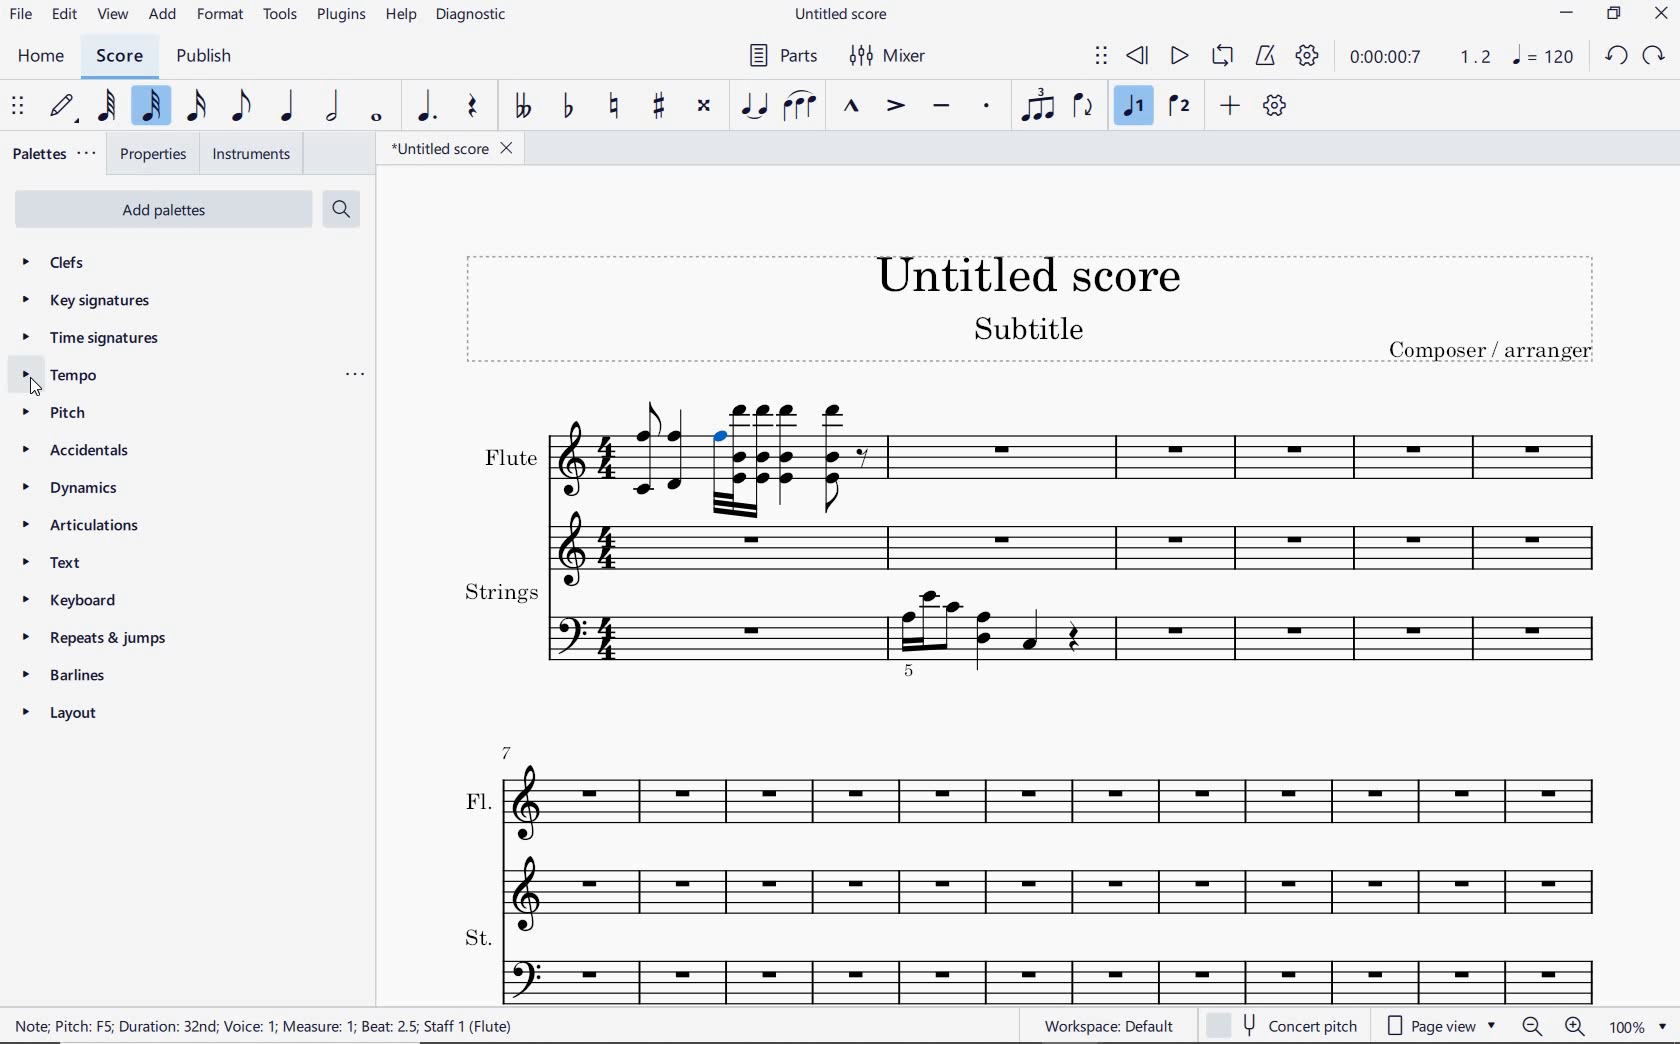 Image resolution: width=1680 pixels, height=1044 pixels. I want to click on FLIP DIRECTION, so click(1085, 108).